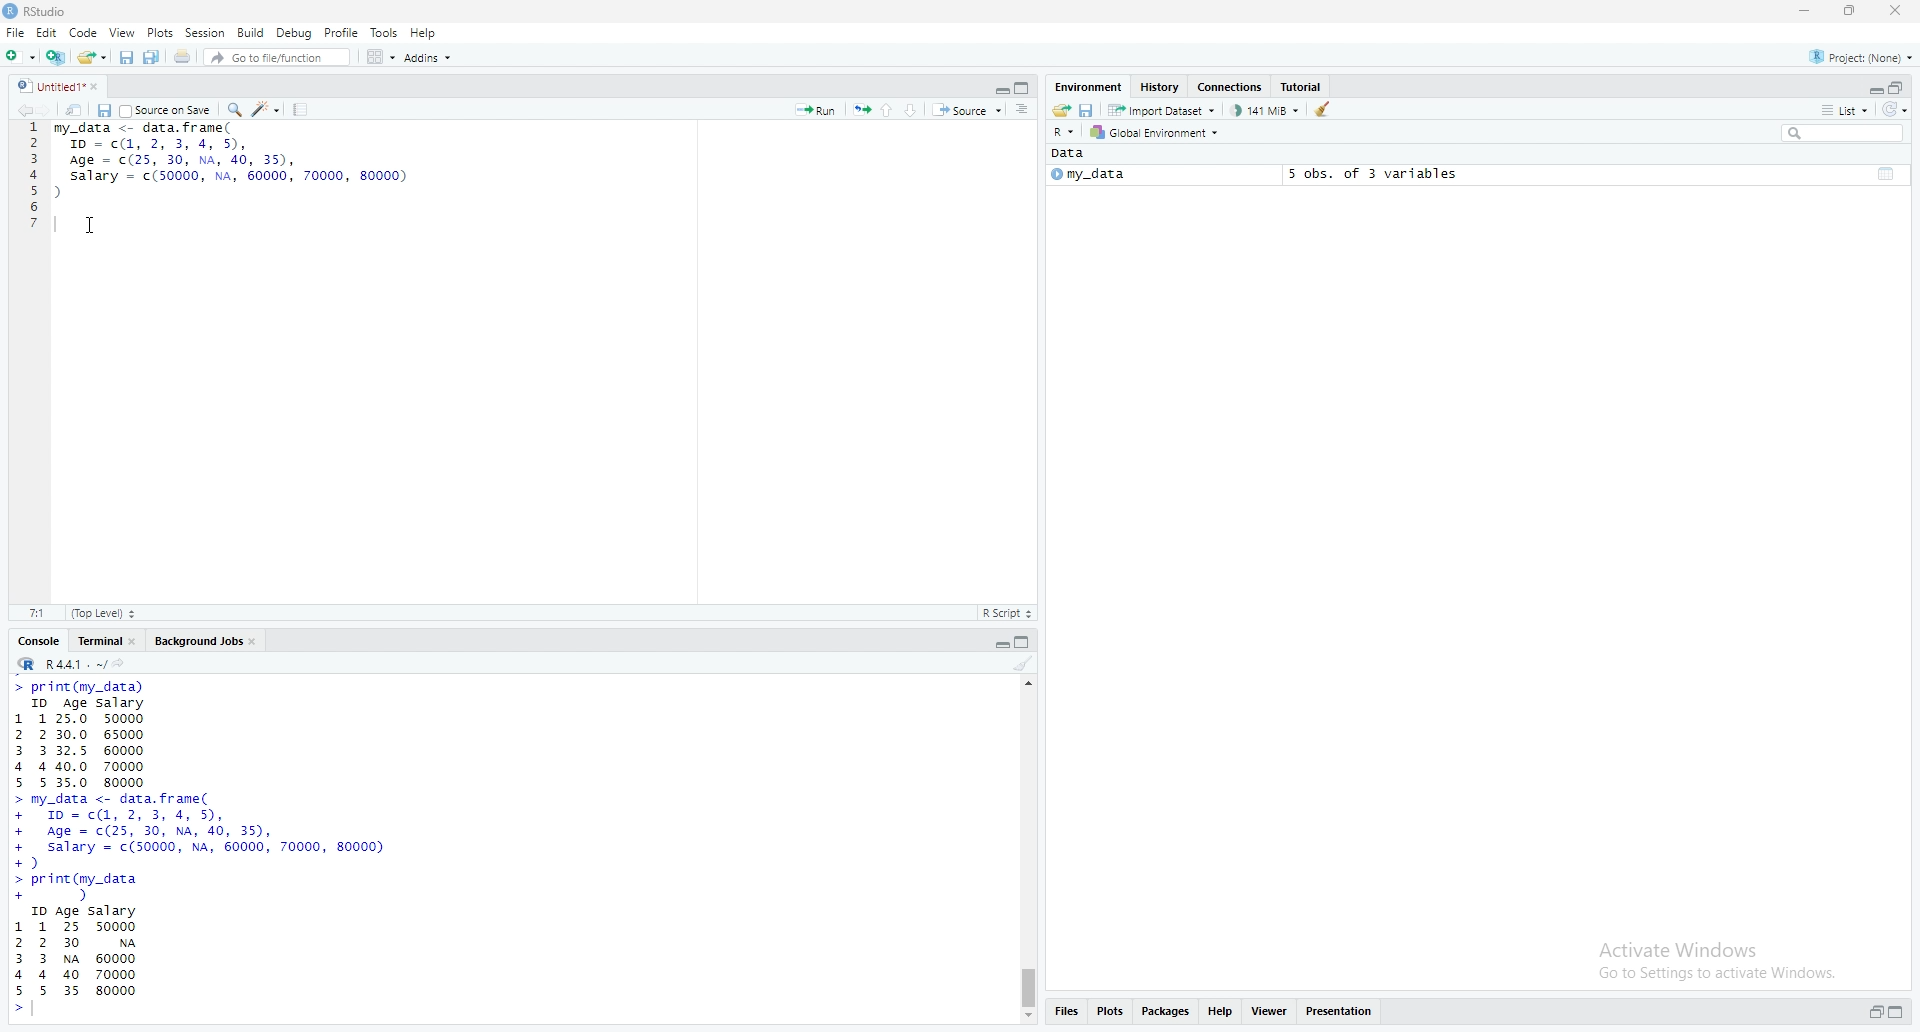 The image size is (1920, 1032). What do you see at coordinates (1844, 110) in the screenshot?
I see `list` at bounding box center [1844, 110].